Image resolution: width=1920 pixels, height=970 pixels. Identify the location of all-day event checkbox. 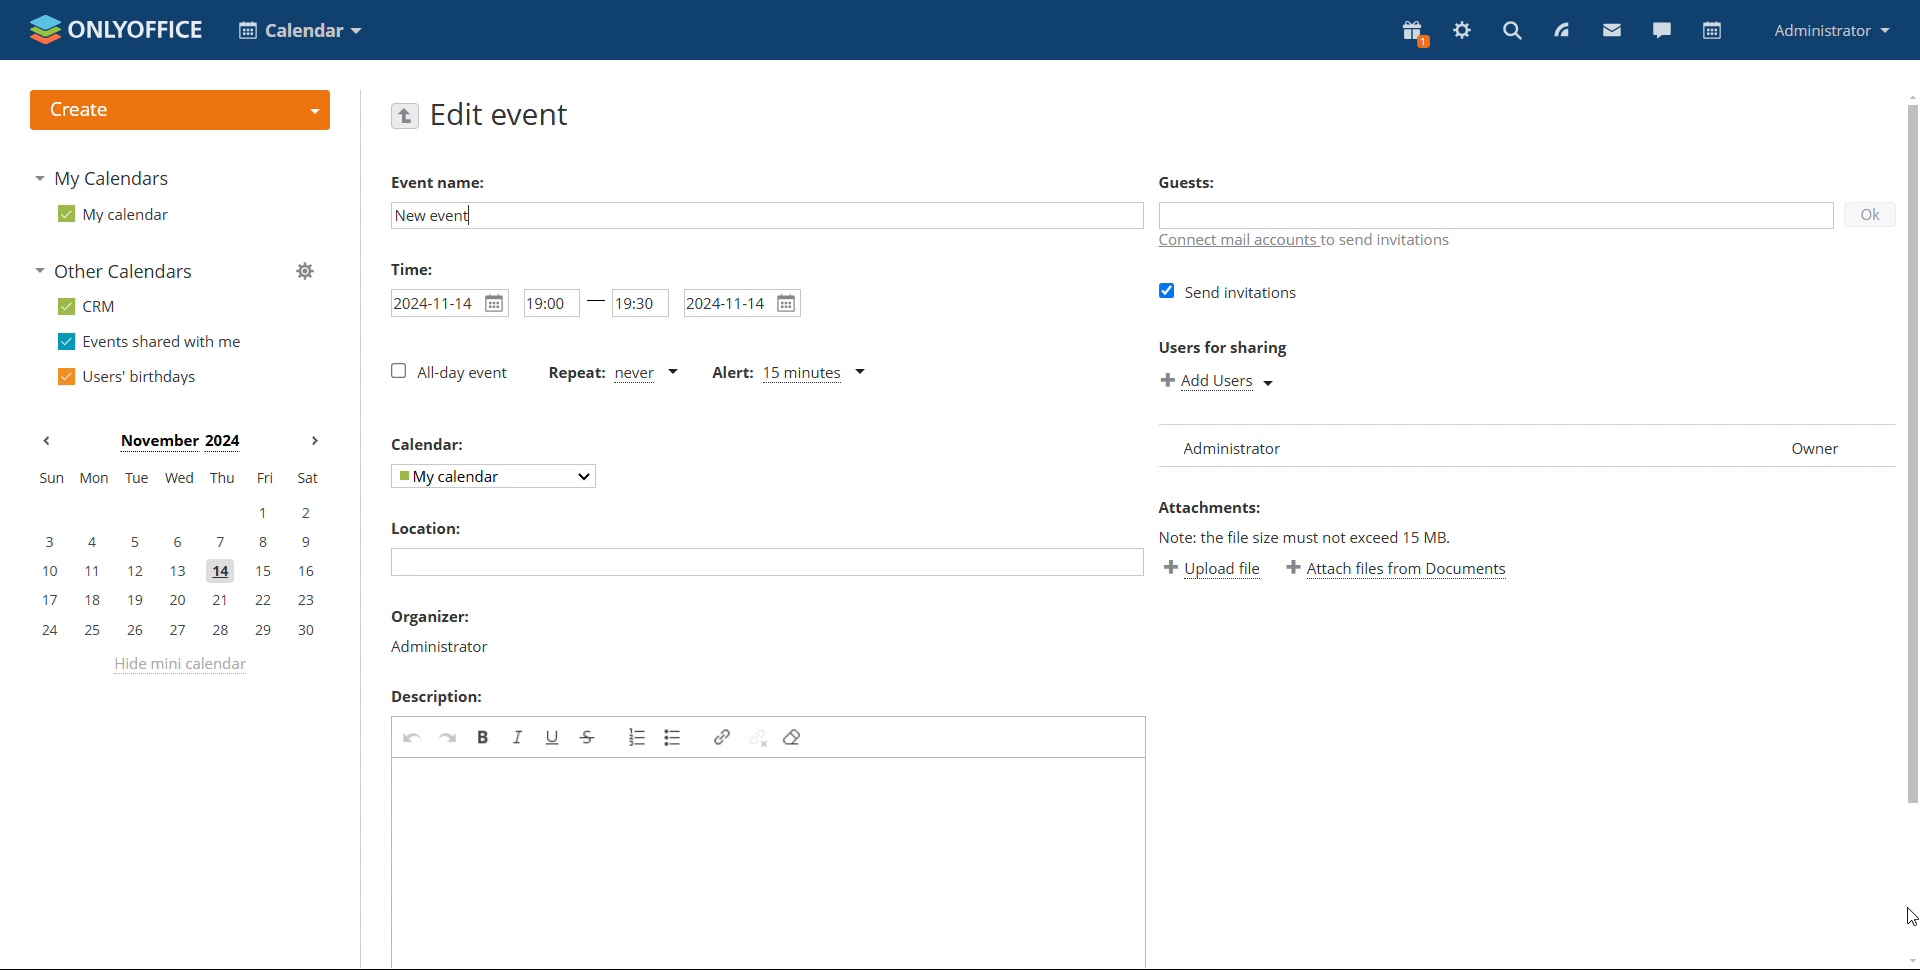
(449, 373).